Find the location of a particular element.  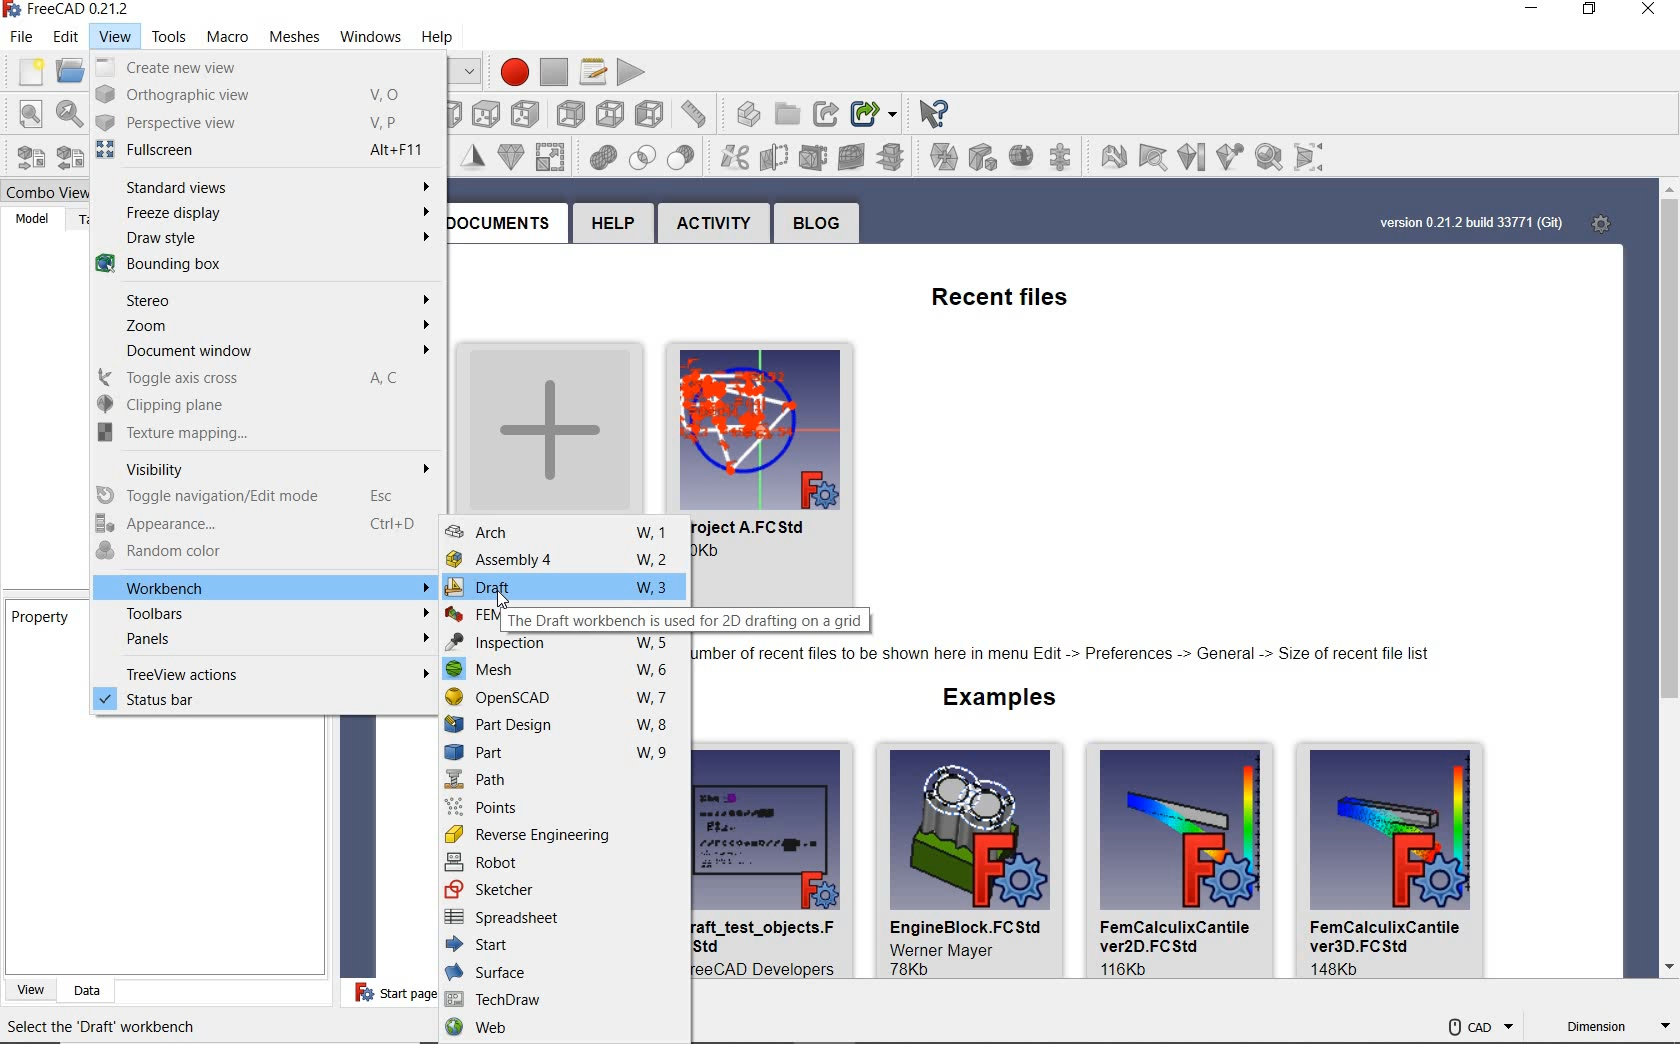

activity is located at coordinates (716, 224).